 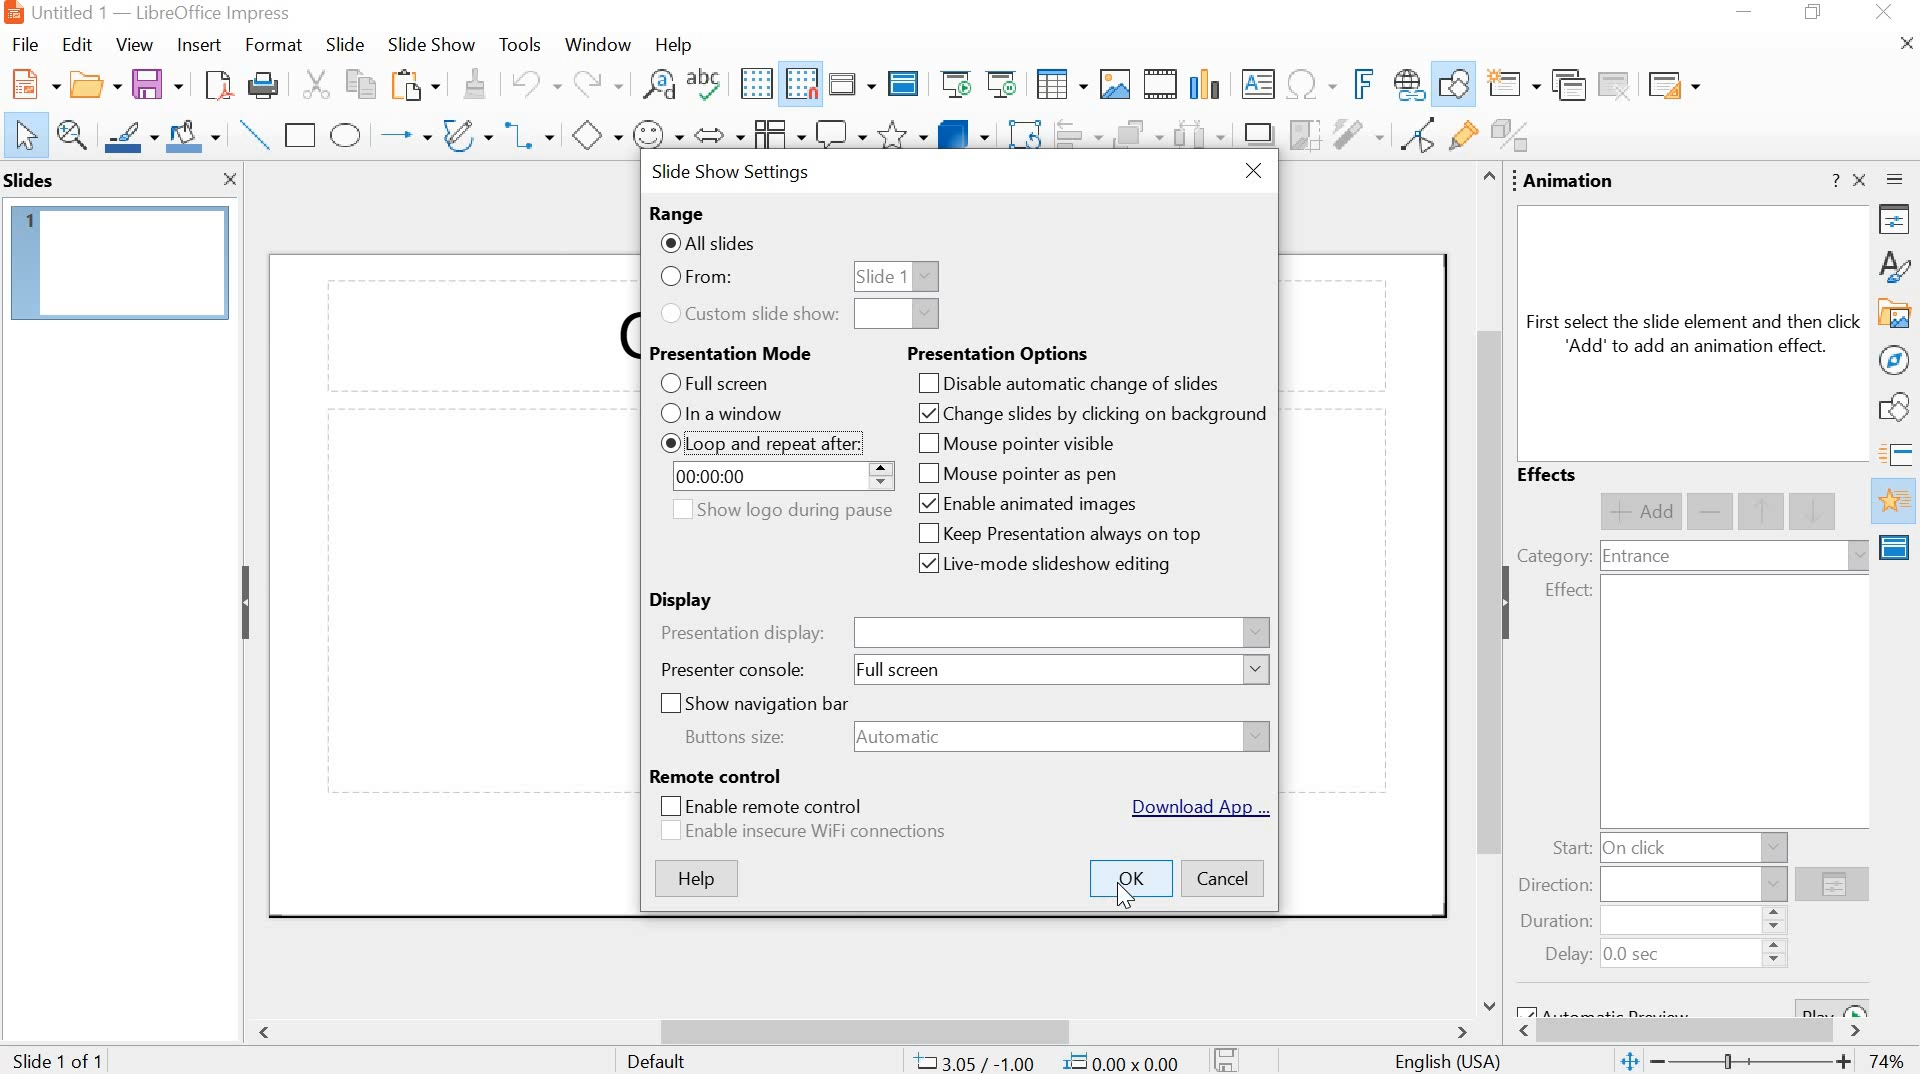 What do you see at coordinates (343, 45) in the screenshot?
I see `slide menu` at bounding box center [343, 45].